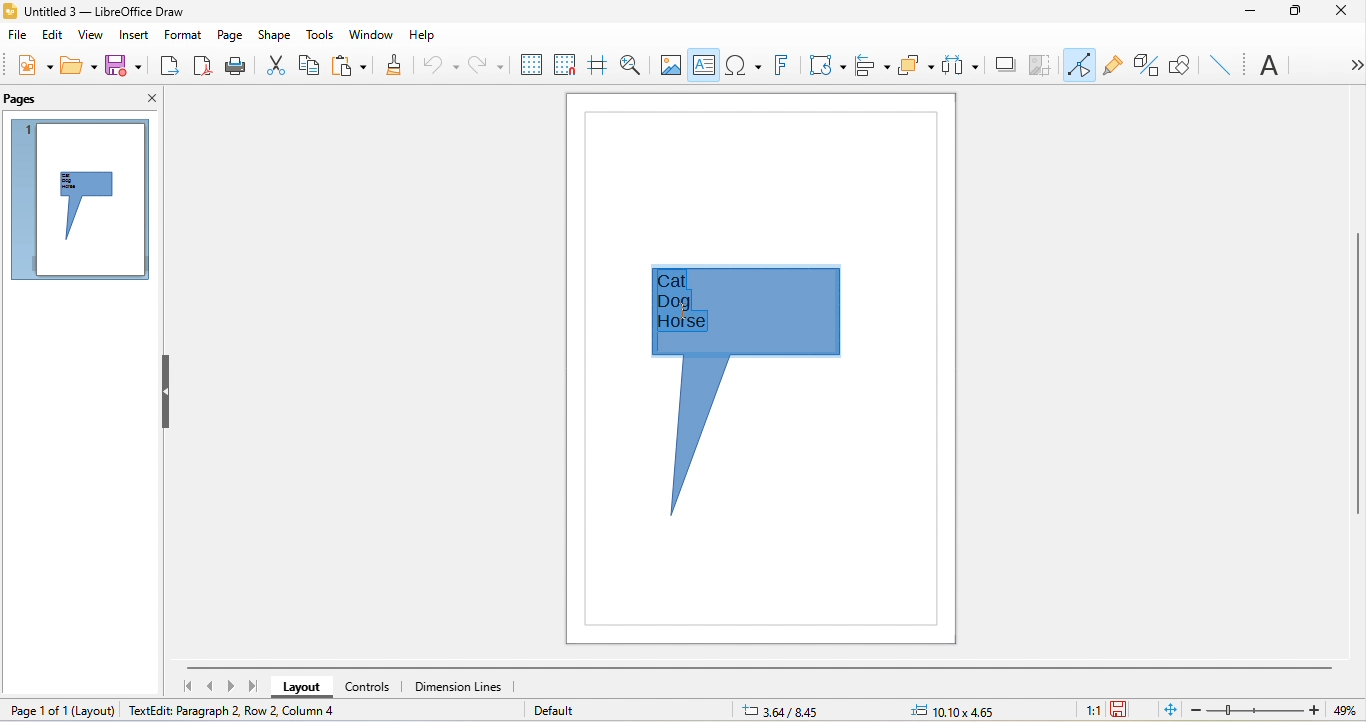 This screenshot has width=1366, height=722. Describe the element at coordinates (170, 66) in the screenshot. I see `export` at that location.